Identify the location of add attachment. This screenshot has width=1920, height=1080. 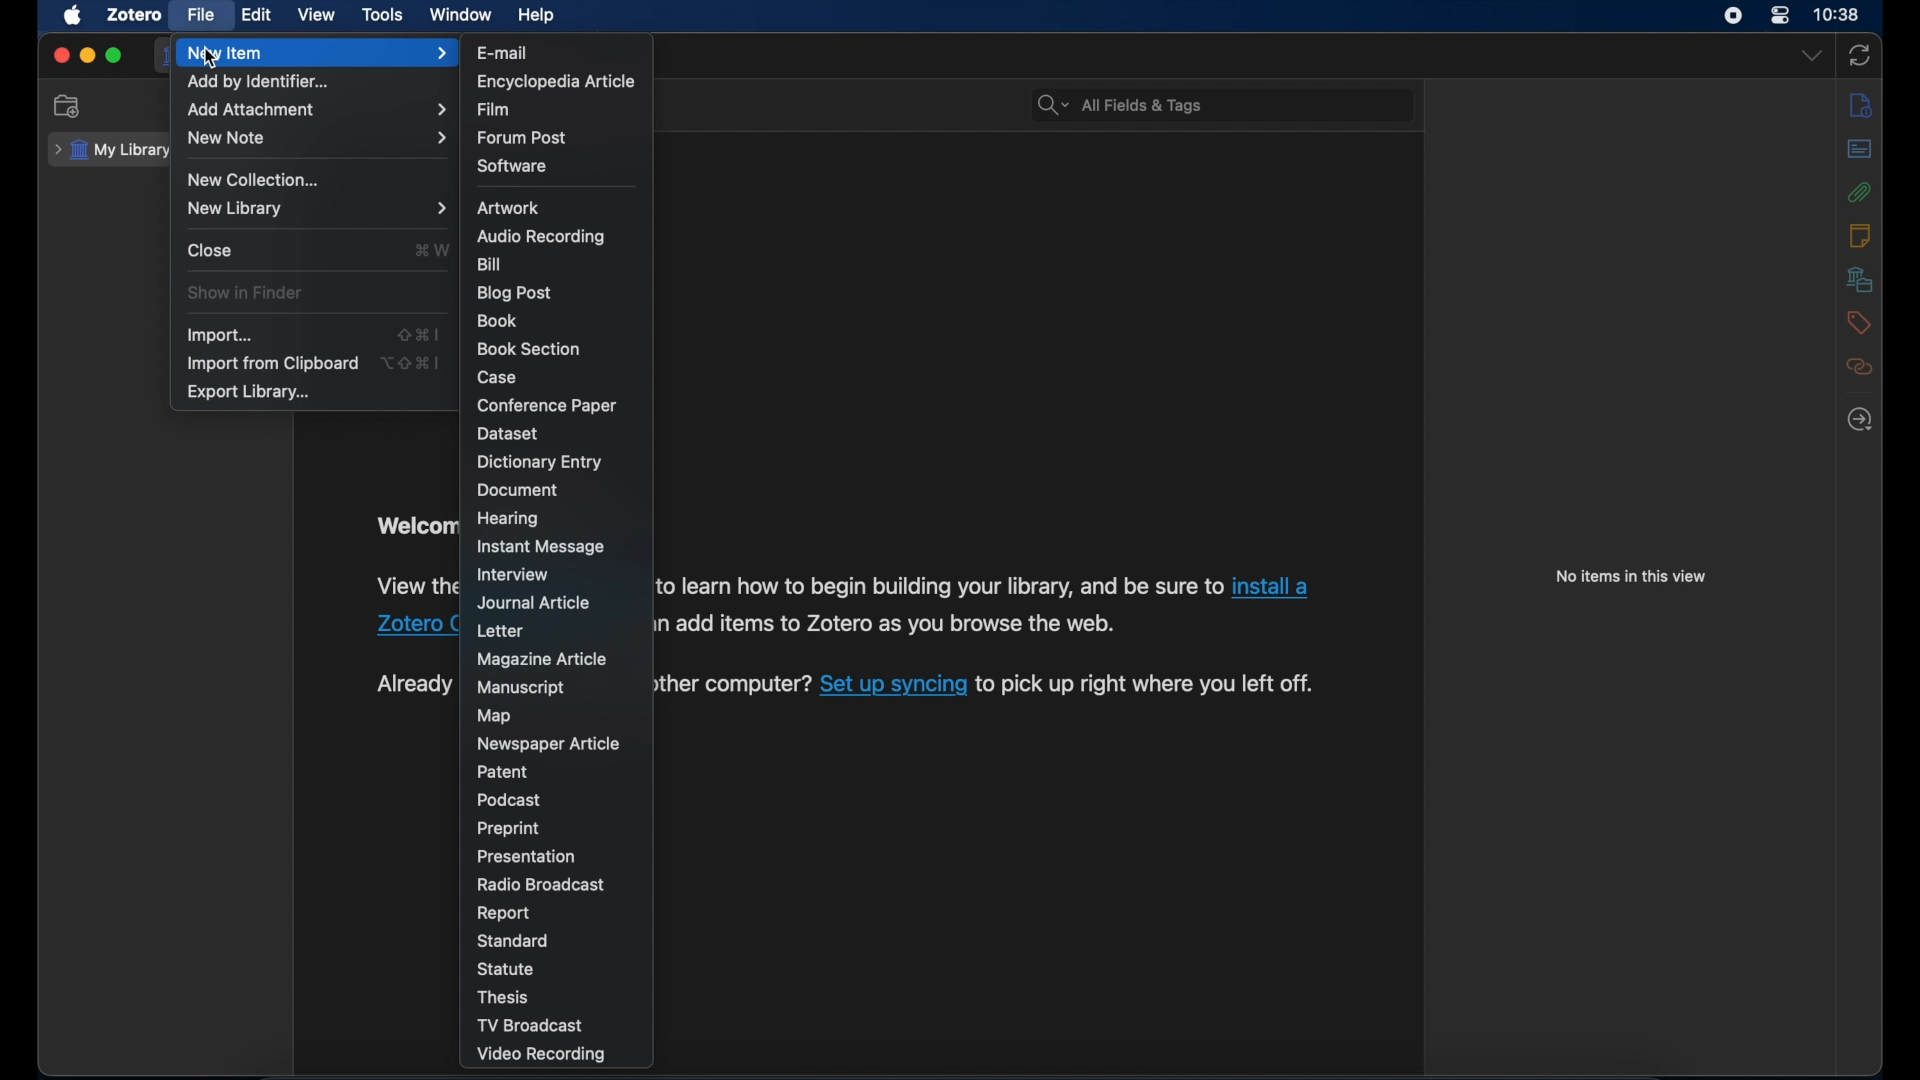
(320, 110).